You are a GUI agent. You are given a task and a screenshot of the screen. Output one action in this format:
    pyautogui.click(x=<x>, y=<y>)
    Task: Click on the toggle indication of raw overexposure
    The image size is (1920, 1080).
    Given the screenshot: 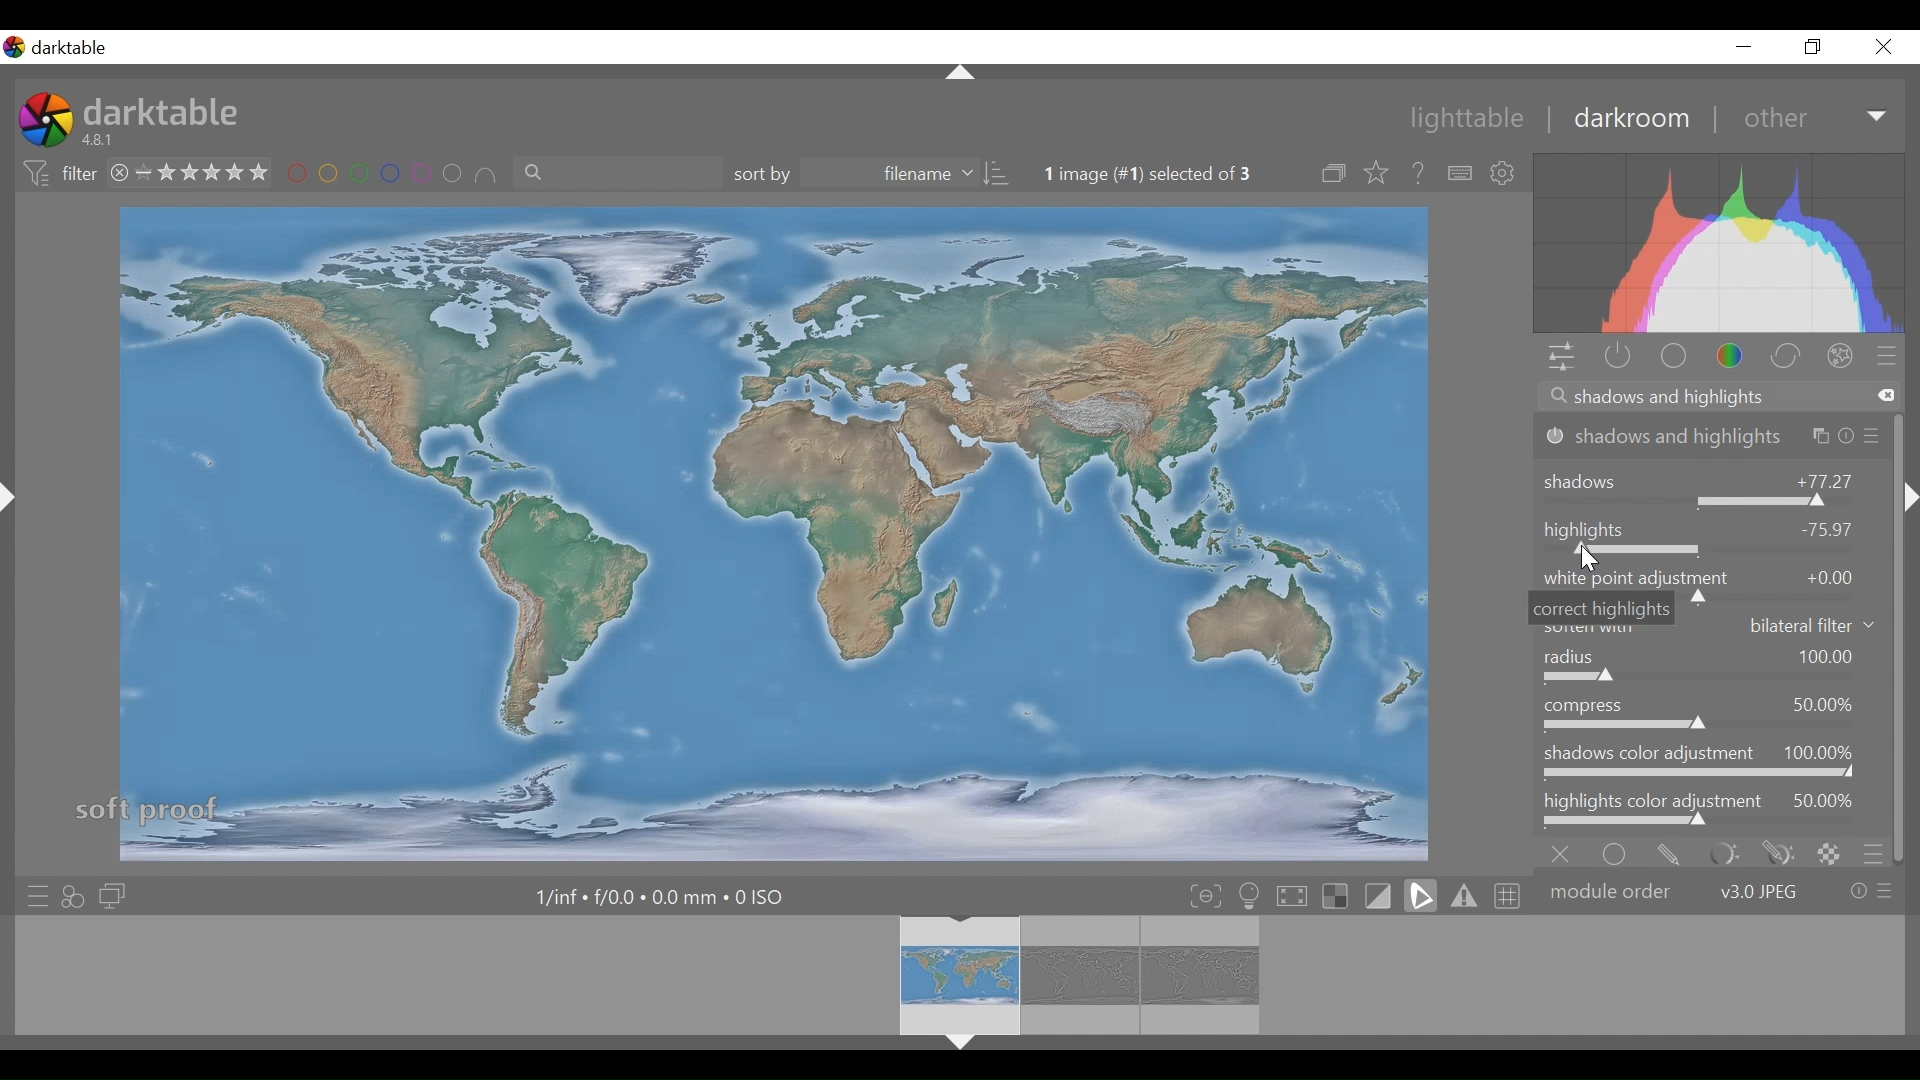 What is the action you would take?
    pyautogui.click(x=1339, y=897)
    